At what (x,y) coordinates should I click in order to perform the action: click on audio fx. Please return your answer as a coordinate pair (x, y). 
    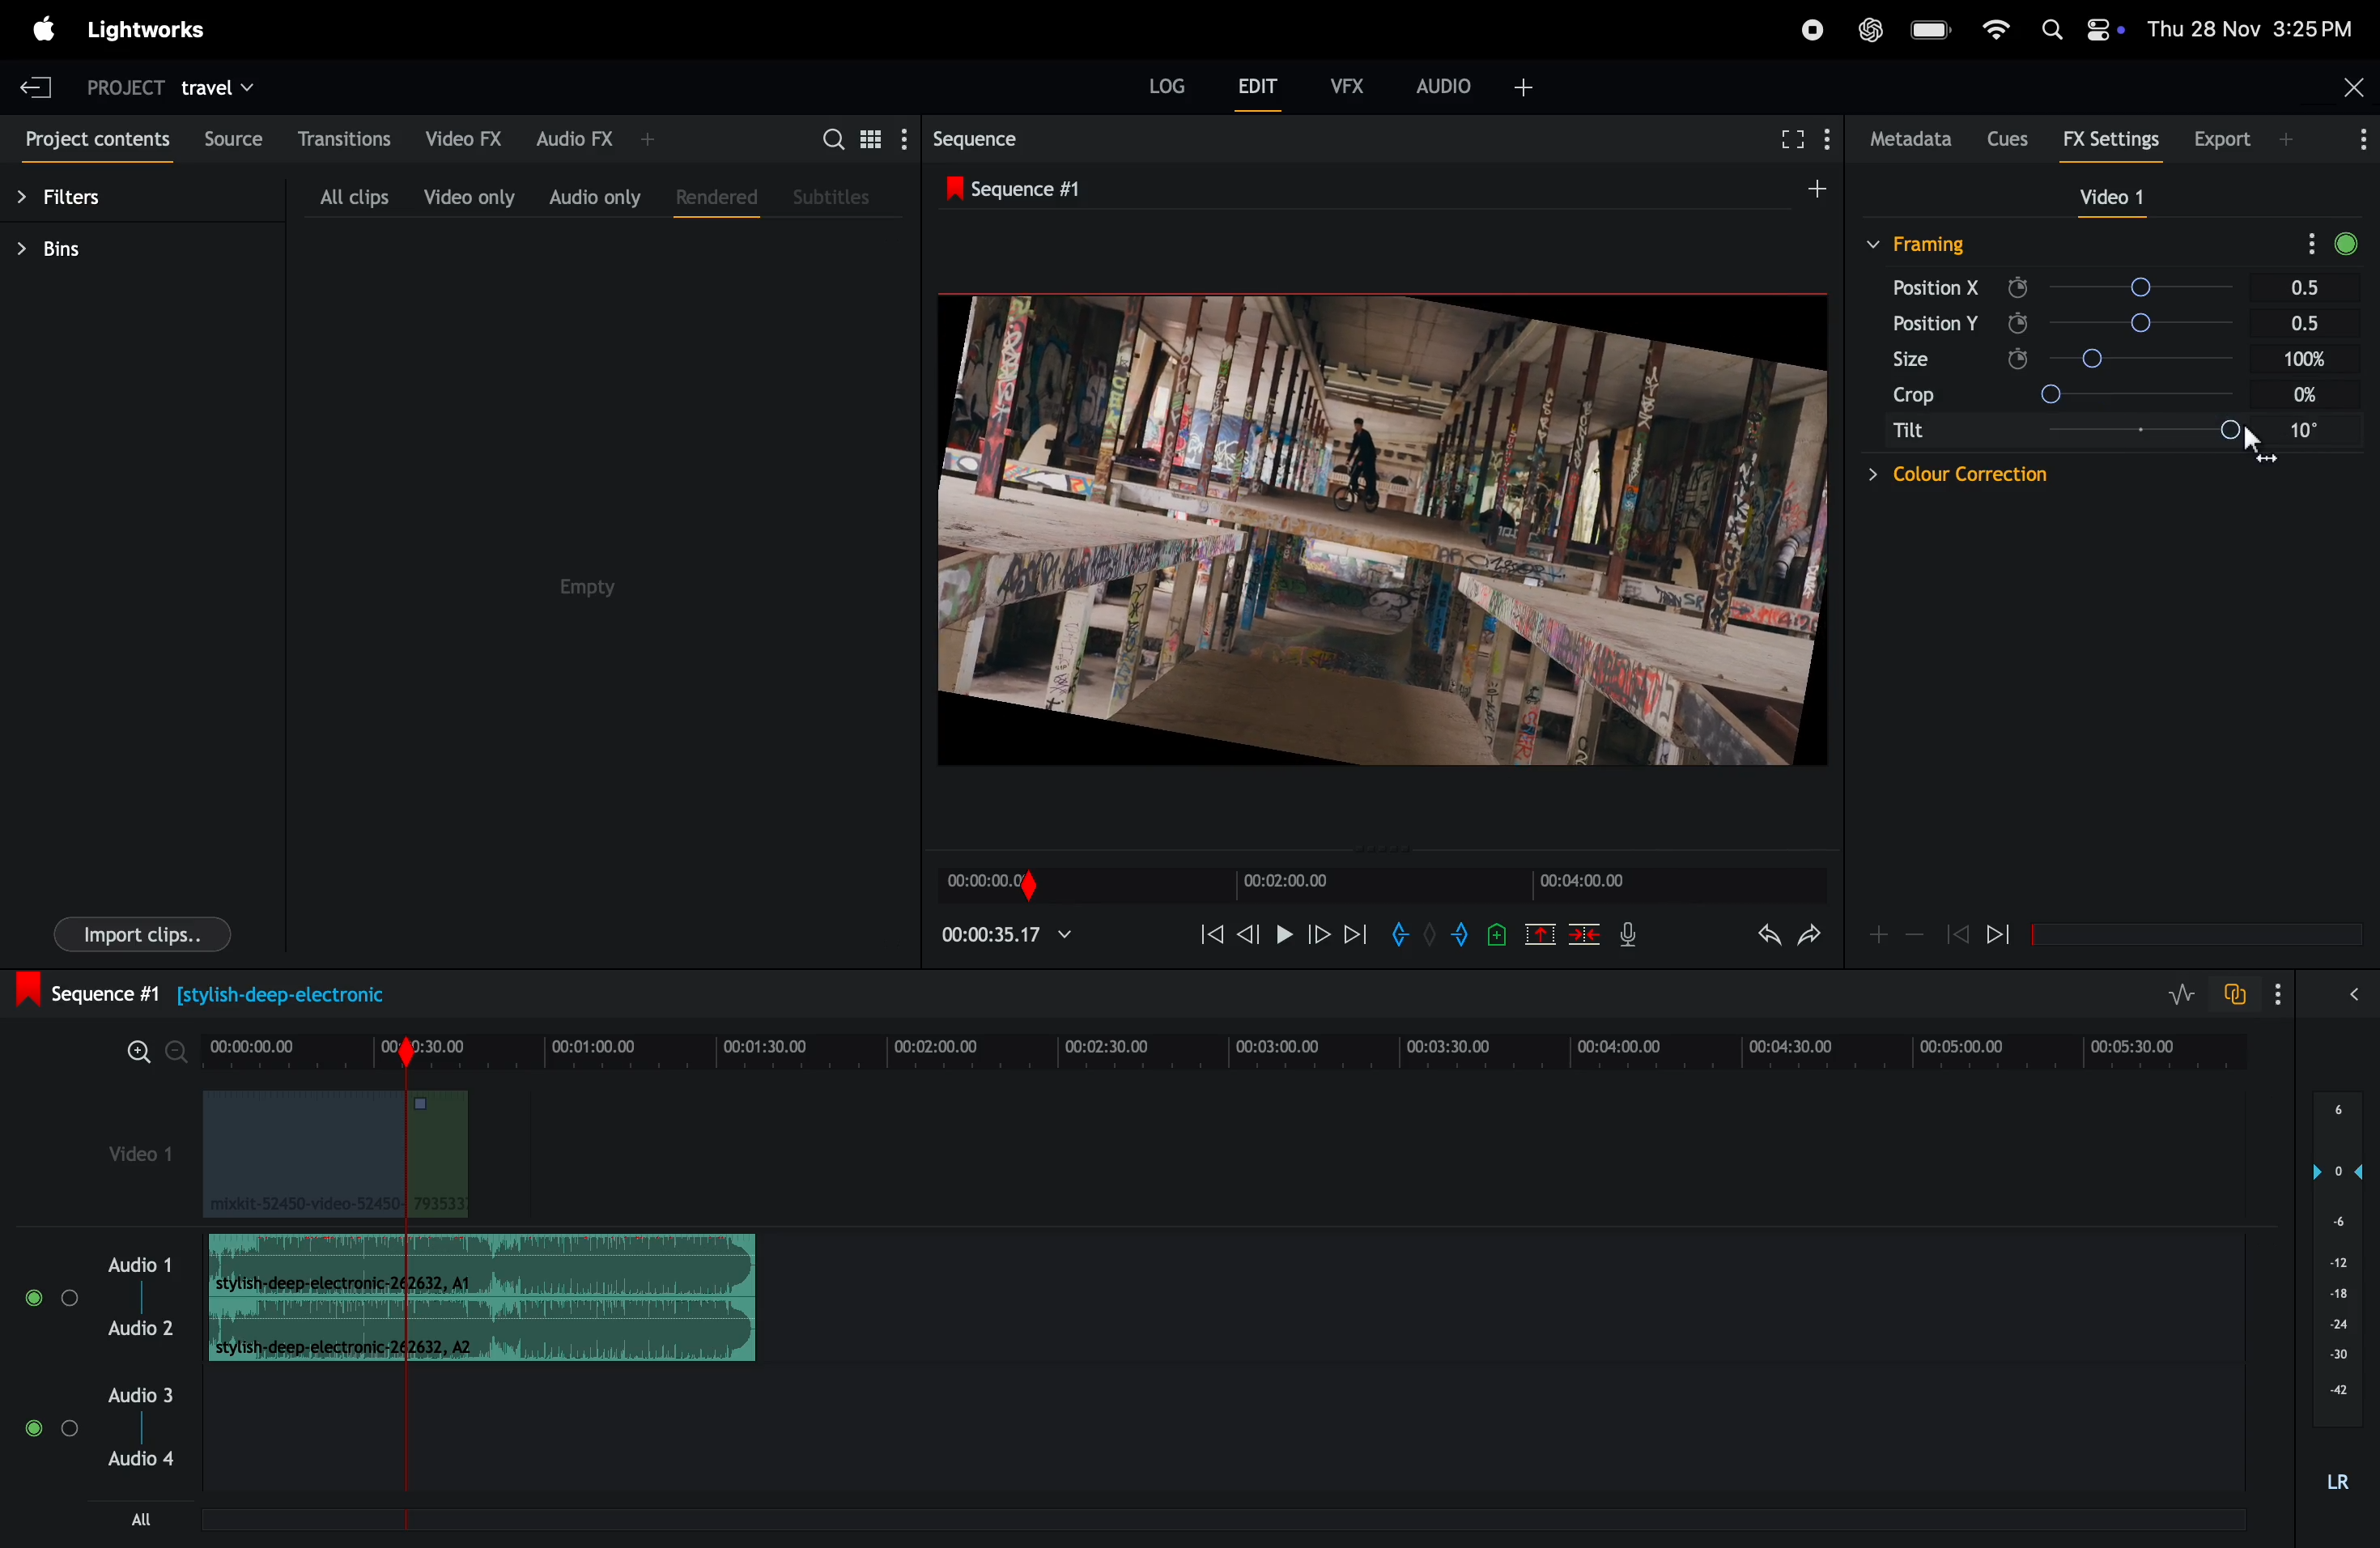
    Looking at the image, I should click on (598, 138).